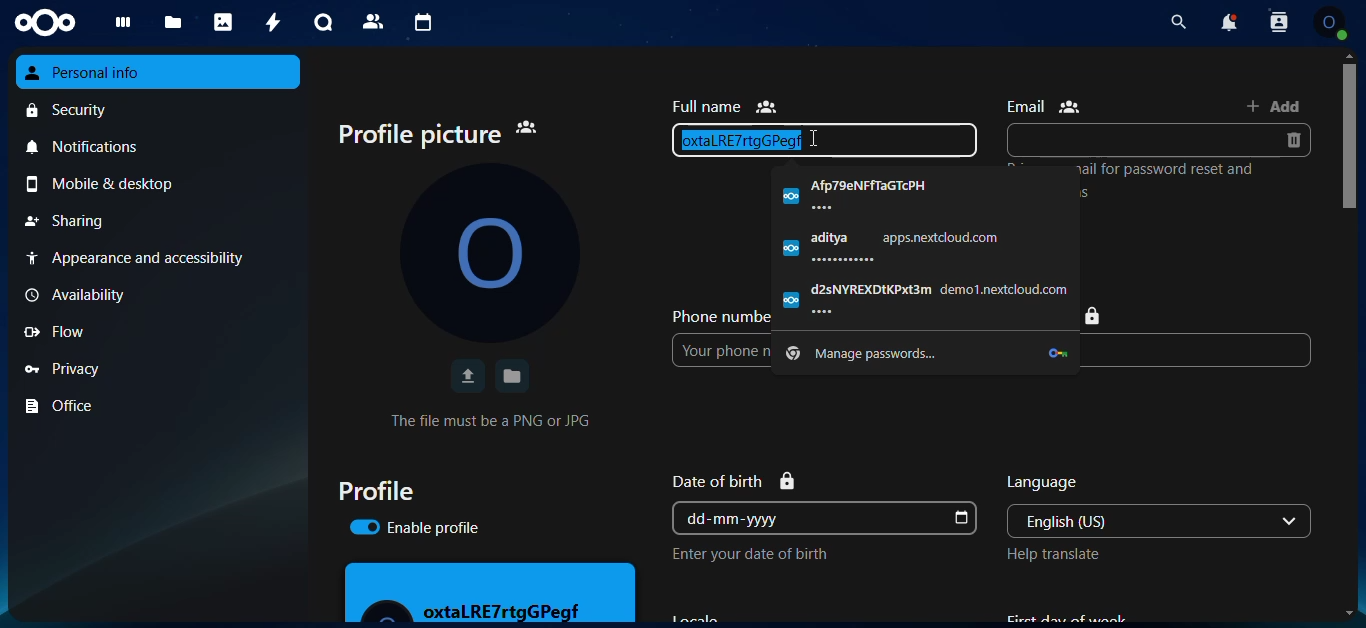 The image size is (1366, 628). I want to click on Your city, so click(1195, 350).